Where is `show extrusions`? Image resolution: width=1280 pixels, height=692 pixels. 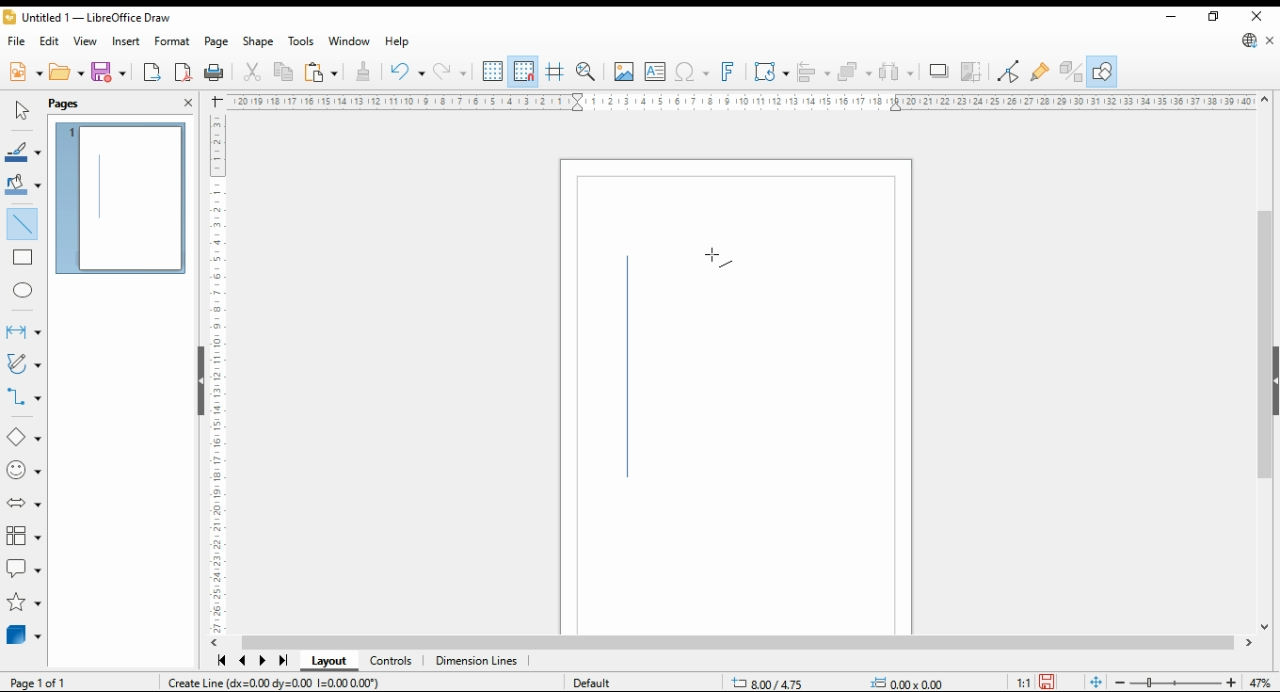 show extrusions is located at coordinates (1070, 71).